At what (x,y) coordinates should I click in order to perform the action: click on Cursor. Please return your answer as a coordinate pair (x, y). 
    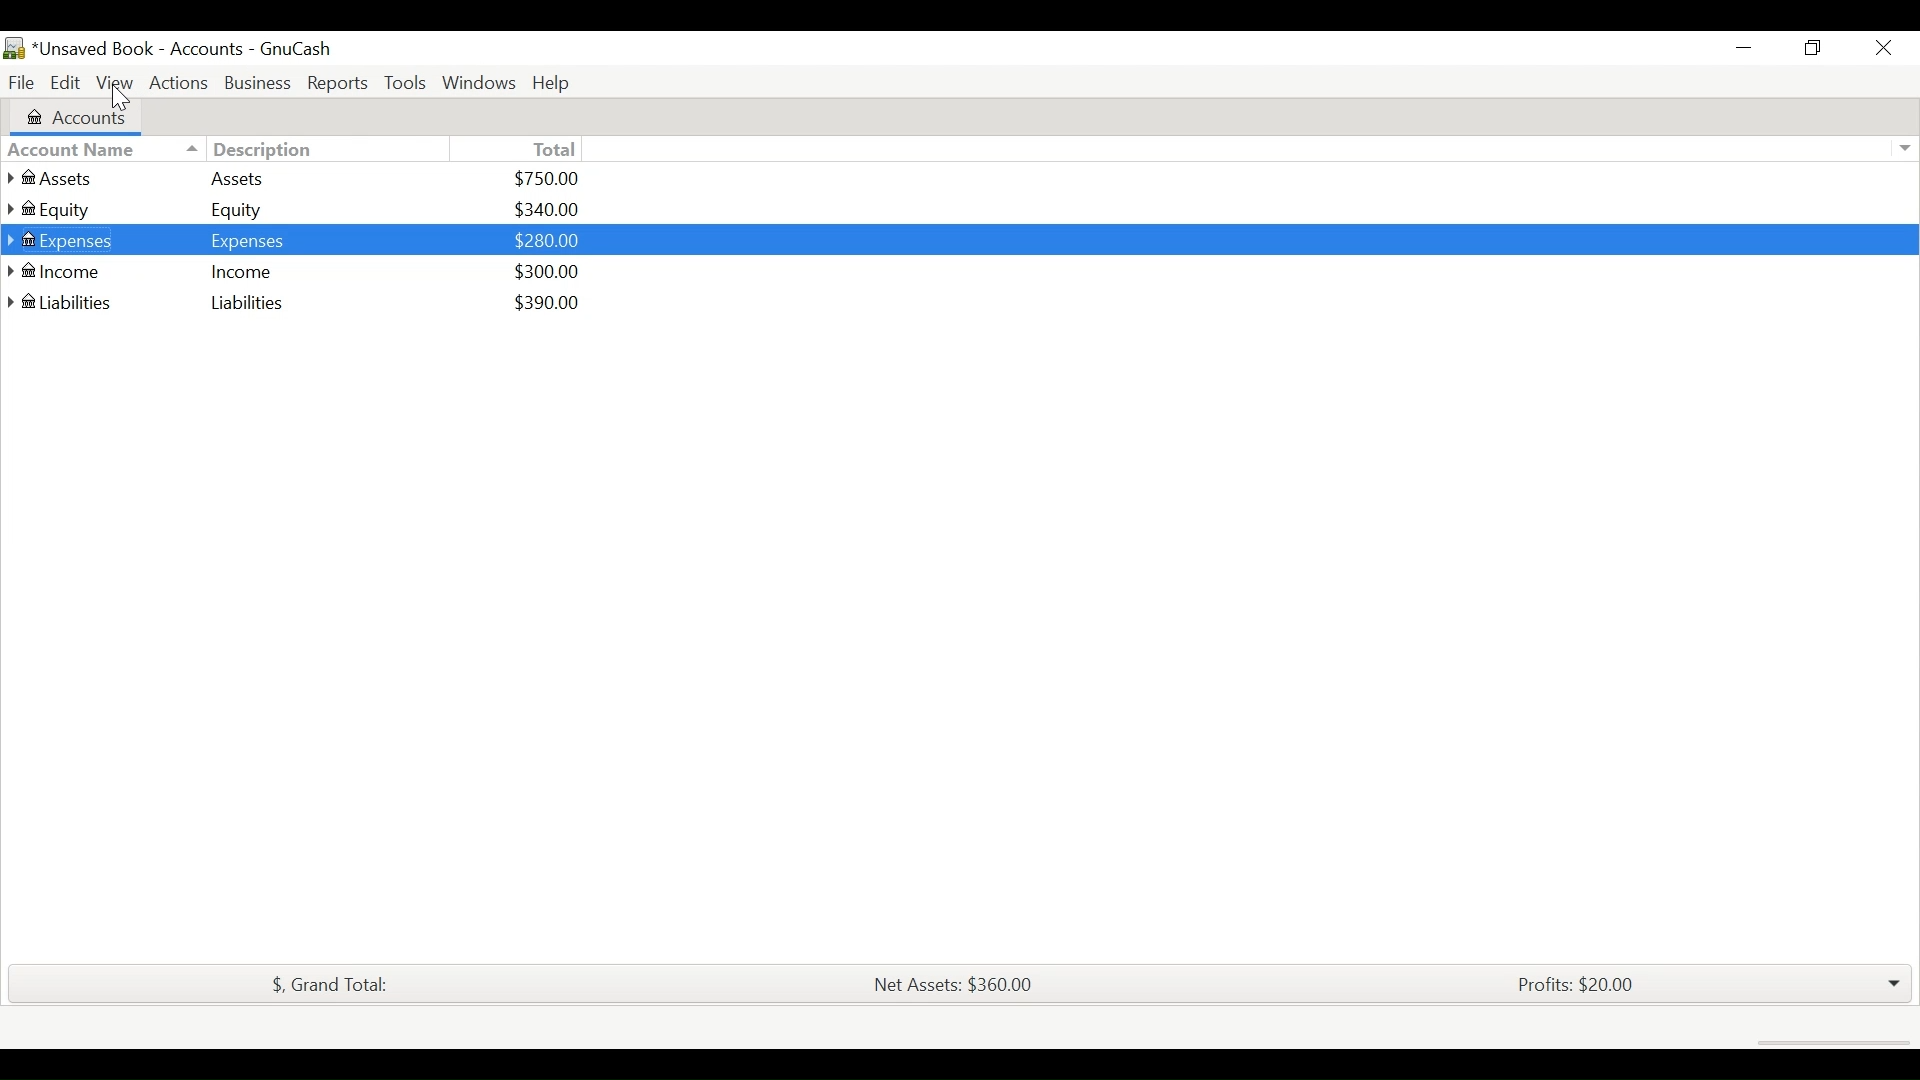
    Looking at the image, I should click on (122, 101).